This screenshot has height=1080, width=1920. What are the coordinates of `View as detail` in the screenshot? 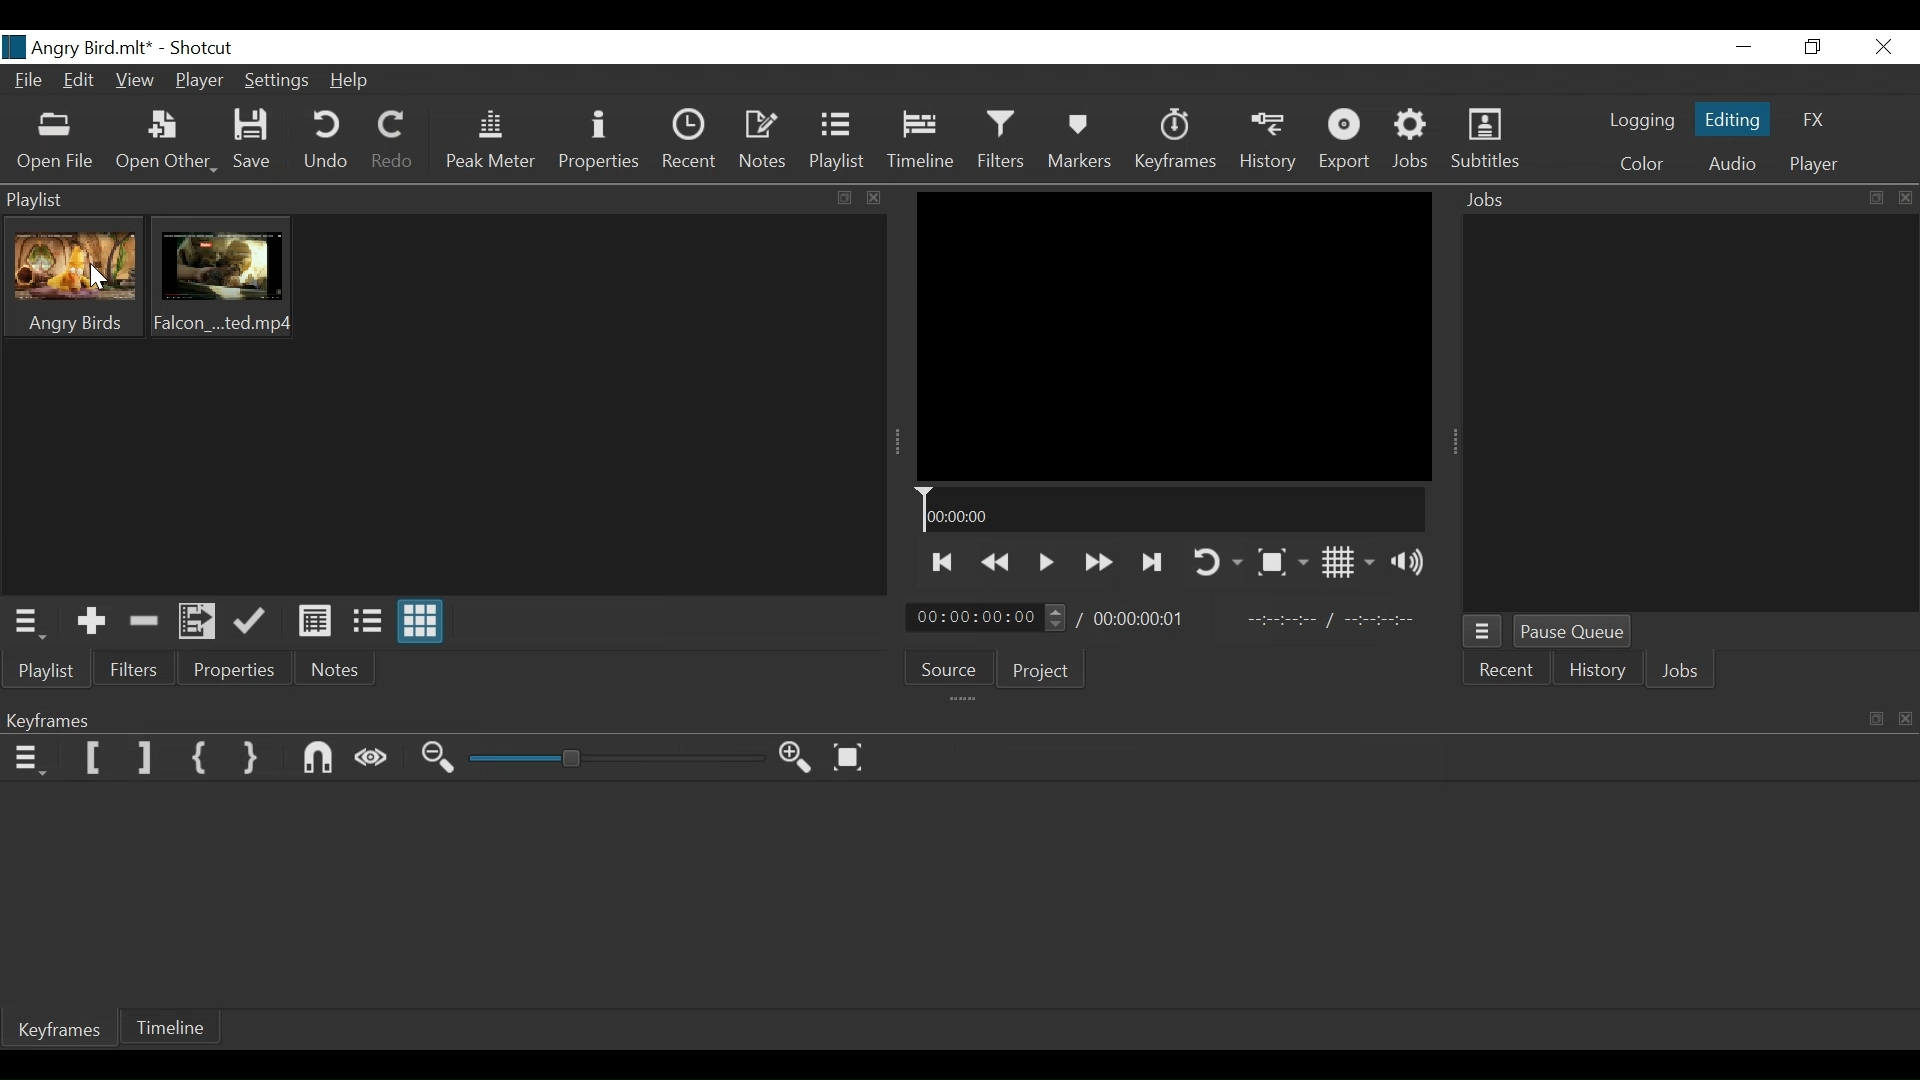 It's located at (314, 622).